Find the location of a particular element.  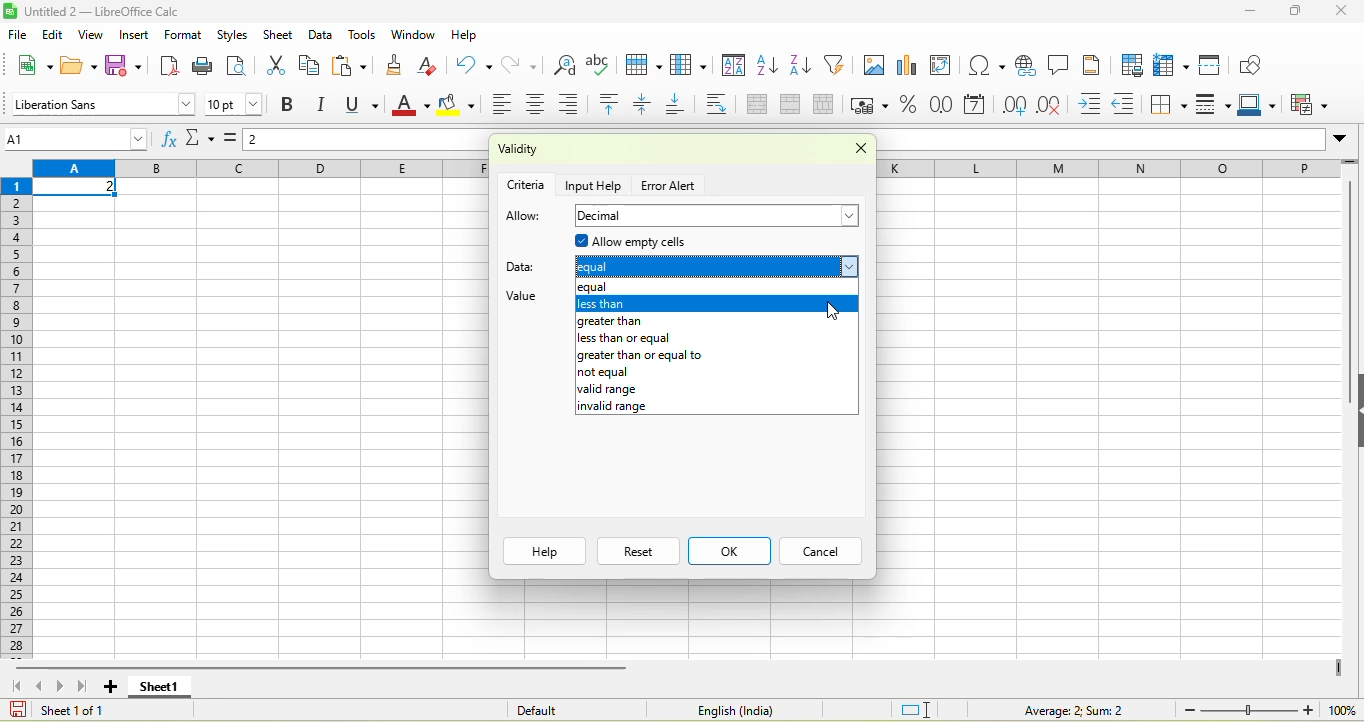

export directly as pdf is located at coordinates (174, 66).